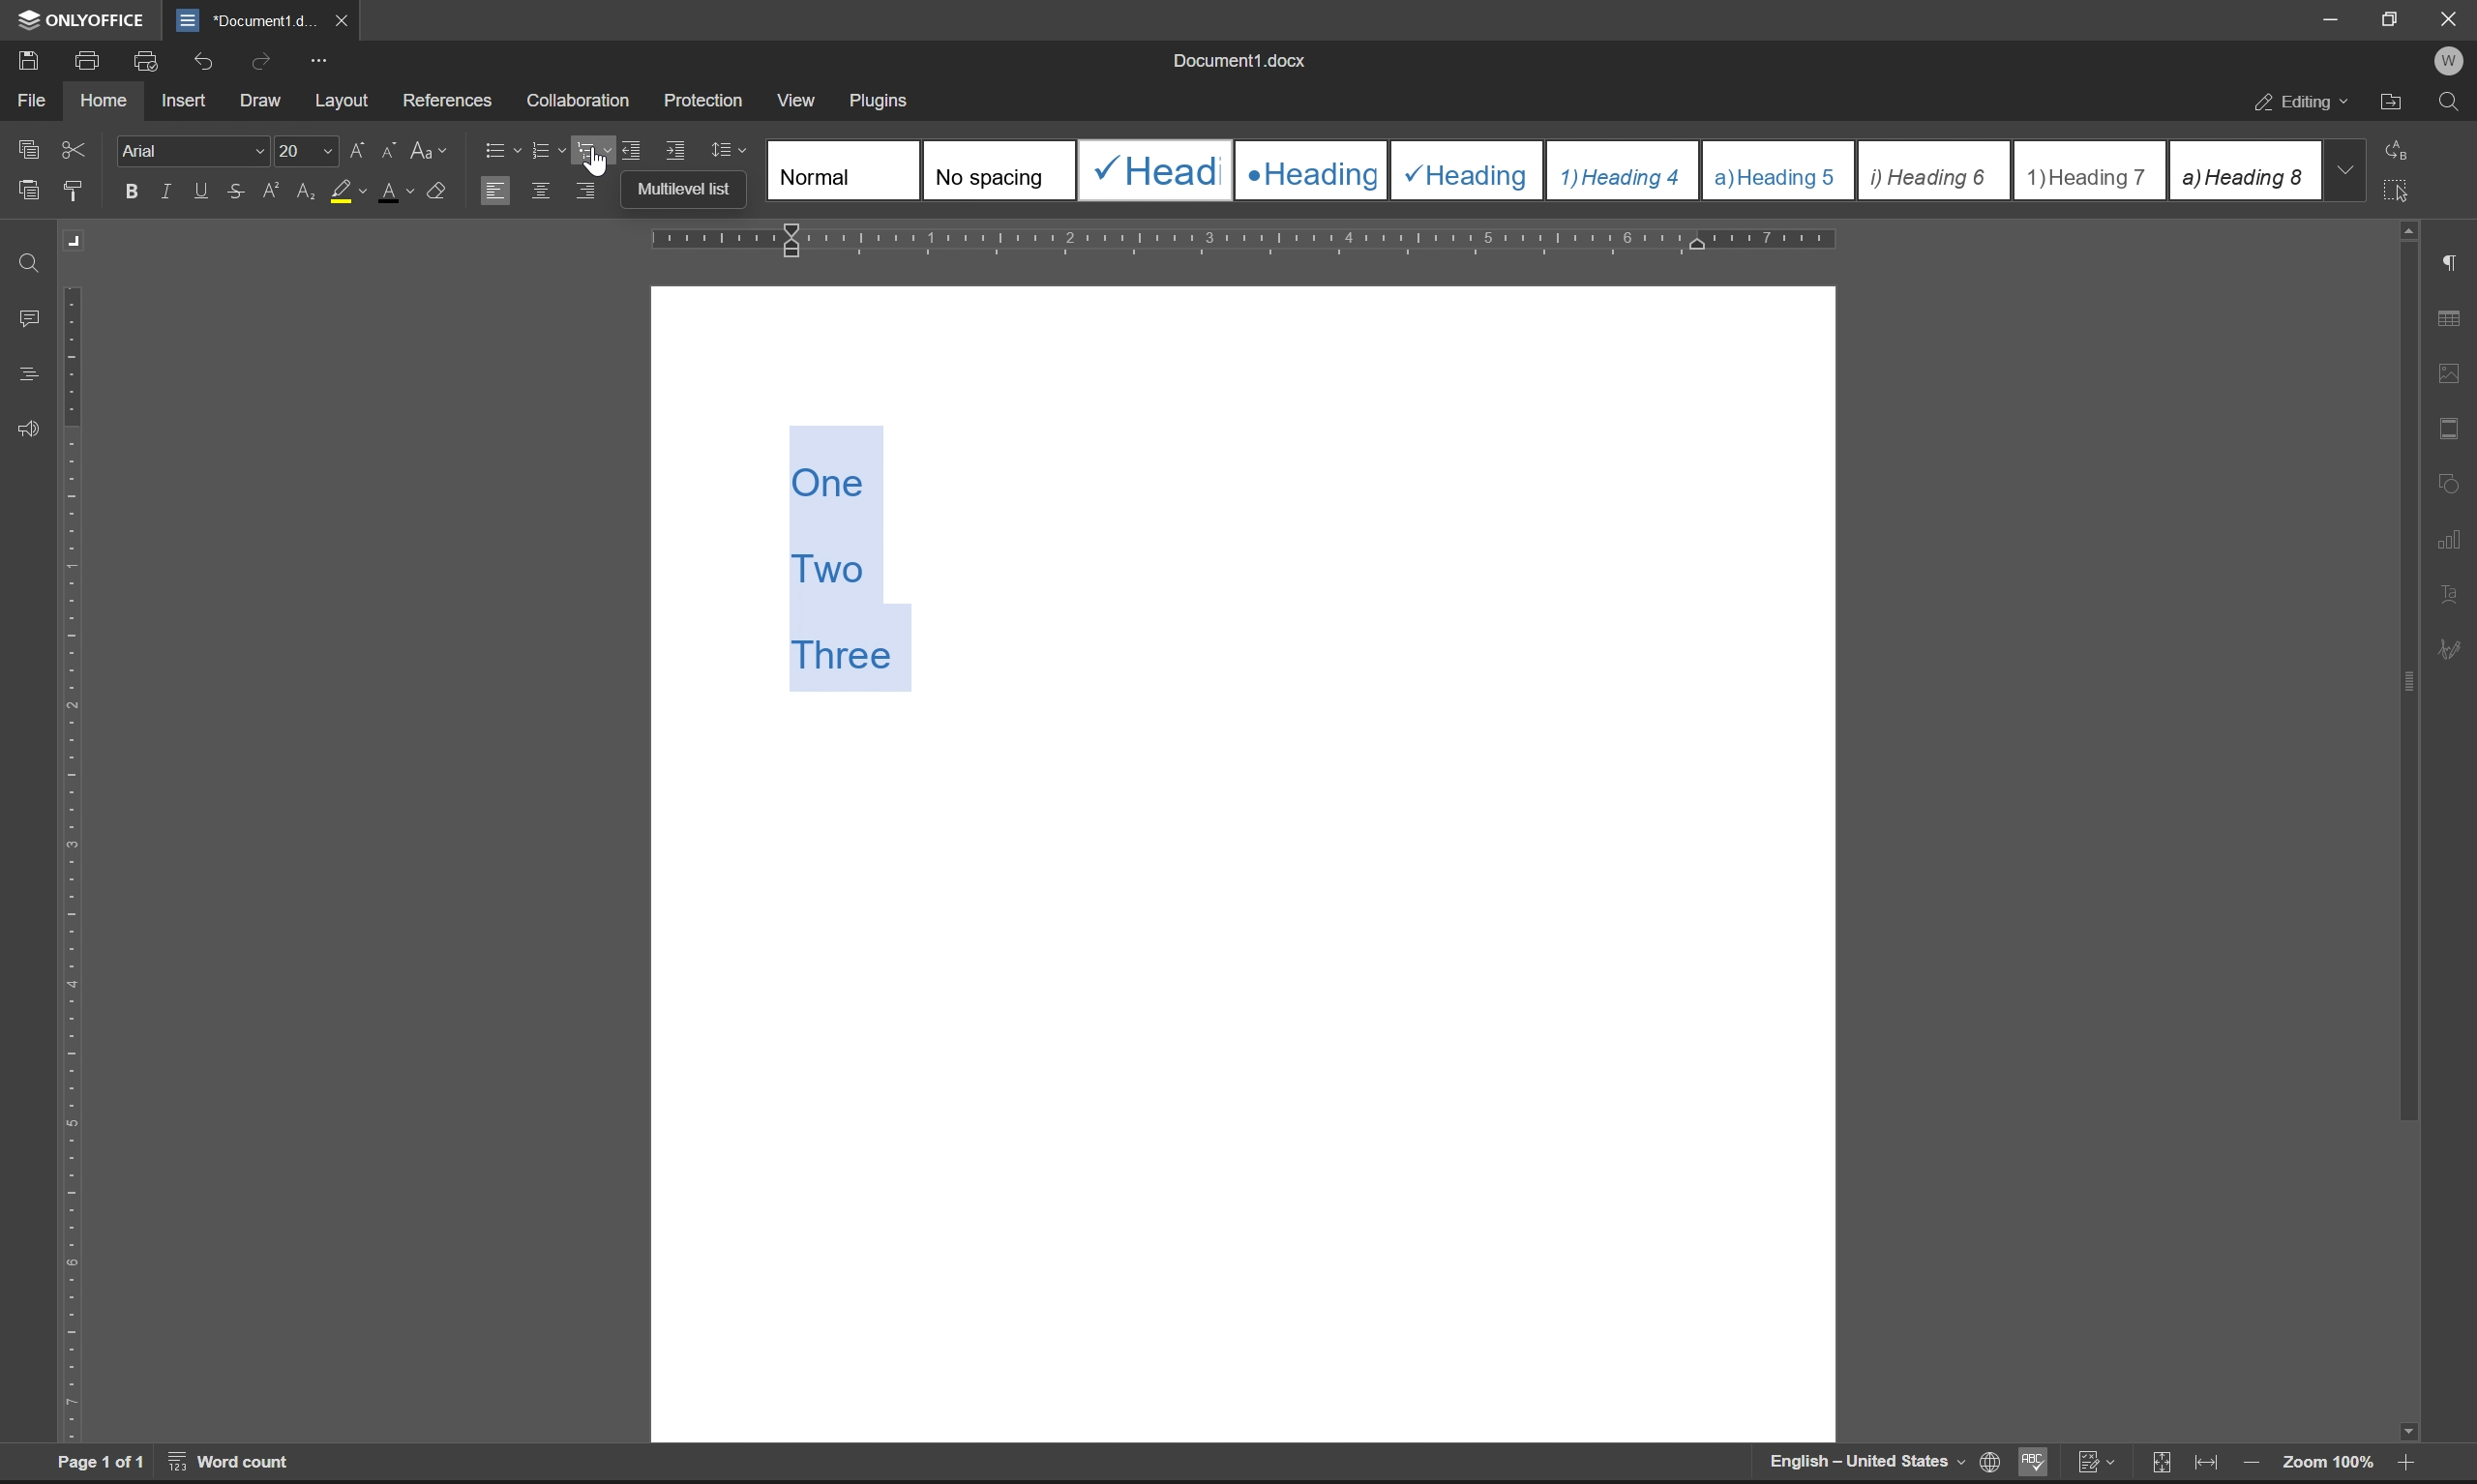 This screenshot has height=1484, width=2477. I want to click on minimize, so click(2332, 19).